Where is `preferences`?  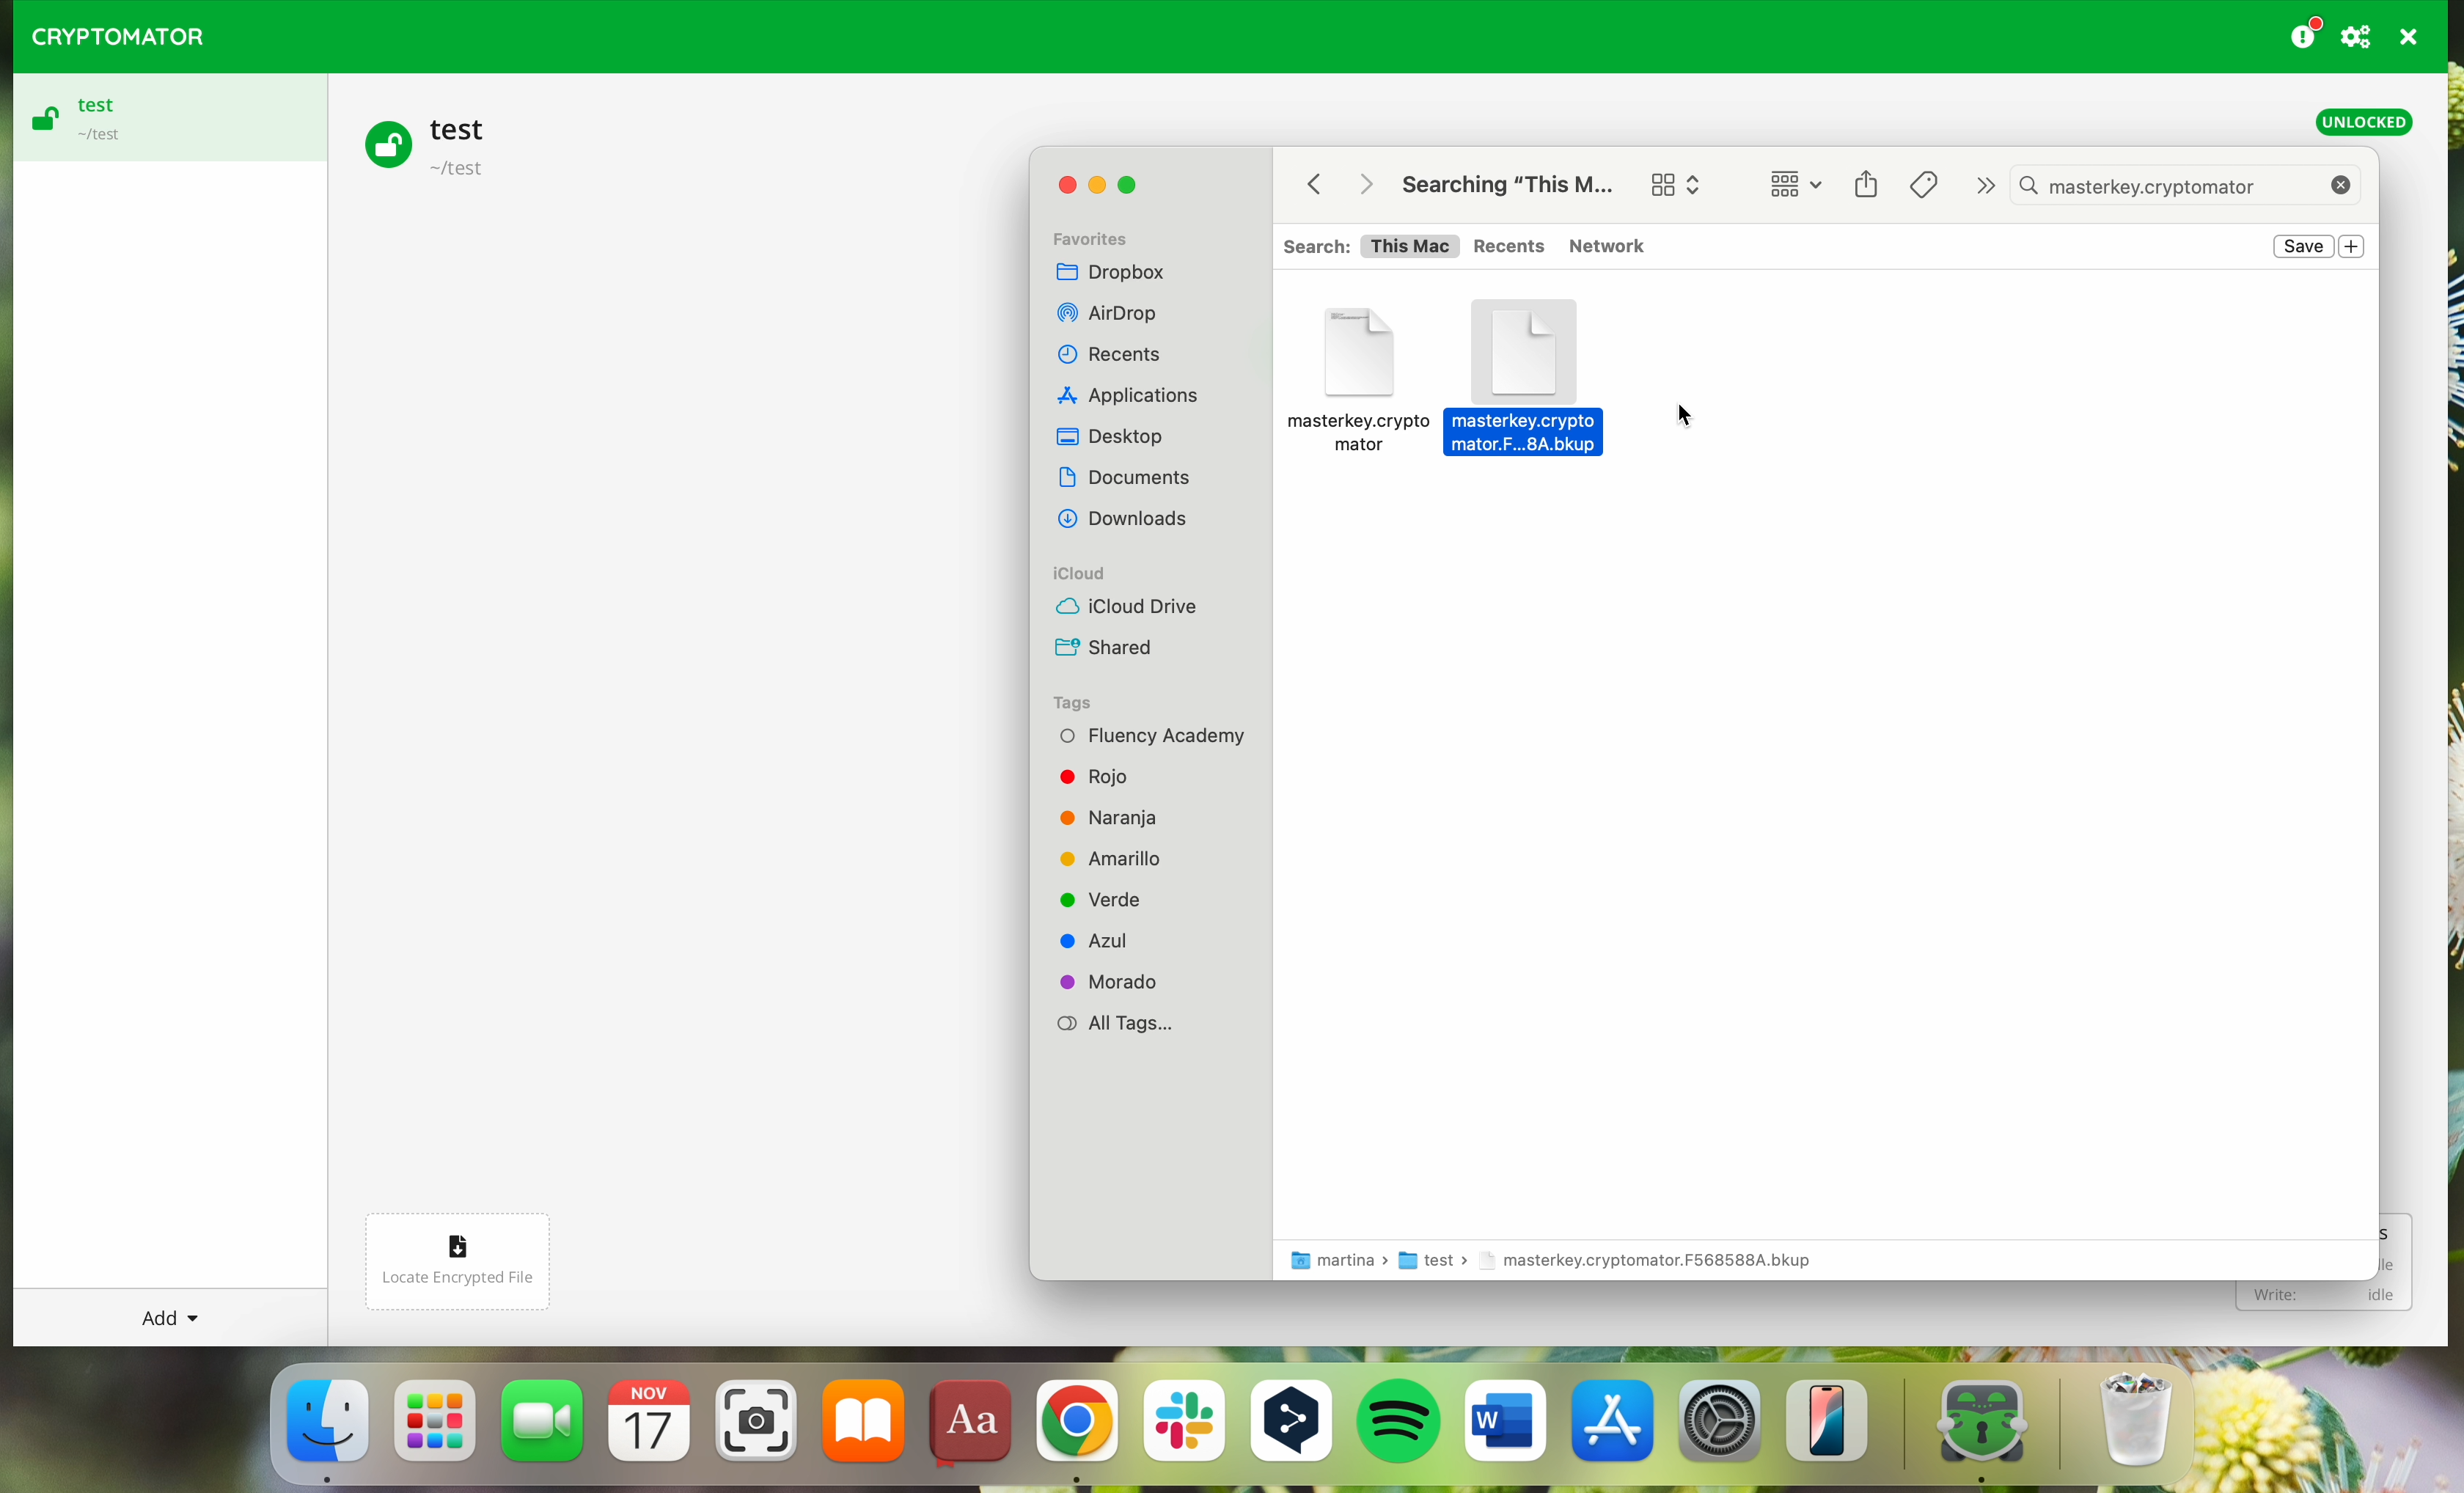 preferences is located at coordinates (2359, 36).